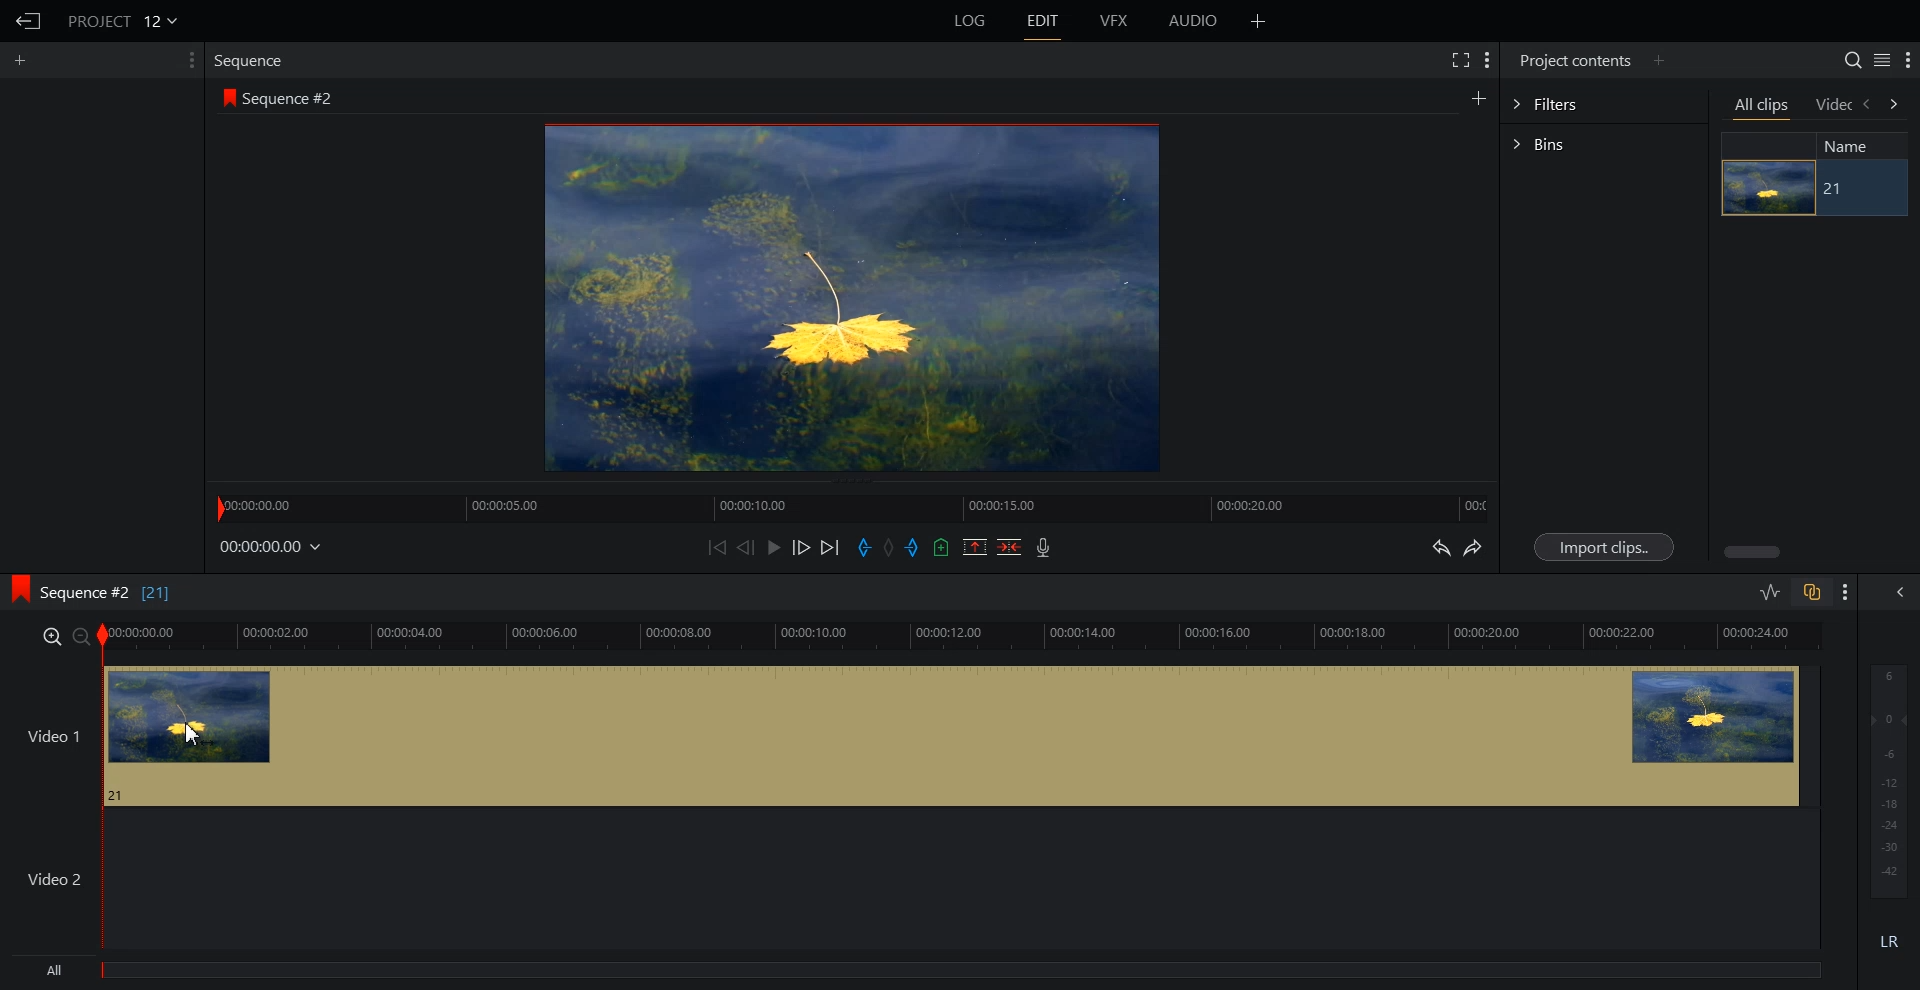 The height and width of the screenshot is (990, 1920). Describe the element at coordinates (1859, 189) in the screenshot. I see `21` at that location.